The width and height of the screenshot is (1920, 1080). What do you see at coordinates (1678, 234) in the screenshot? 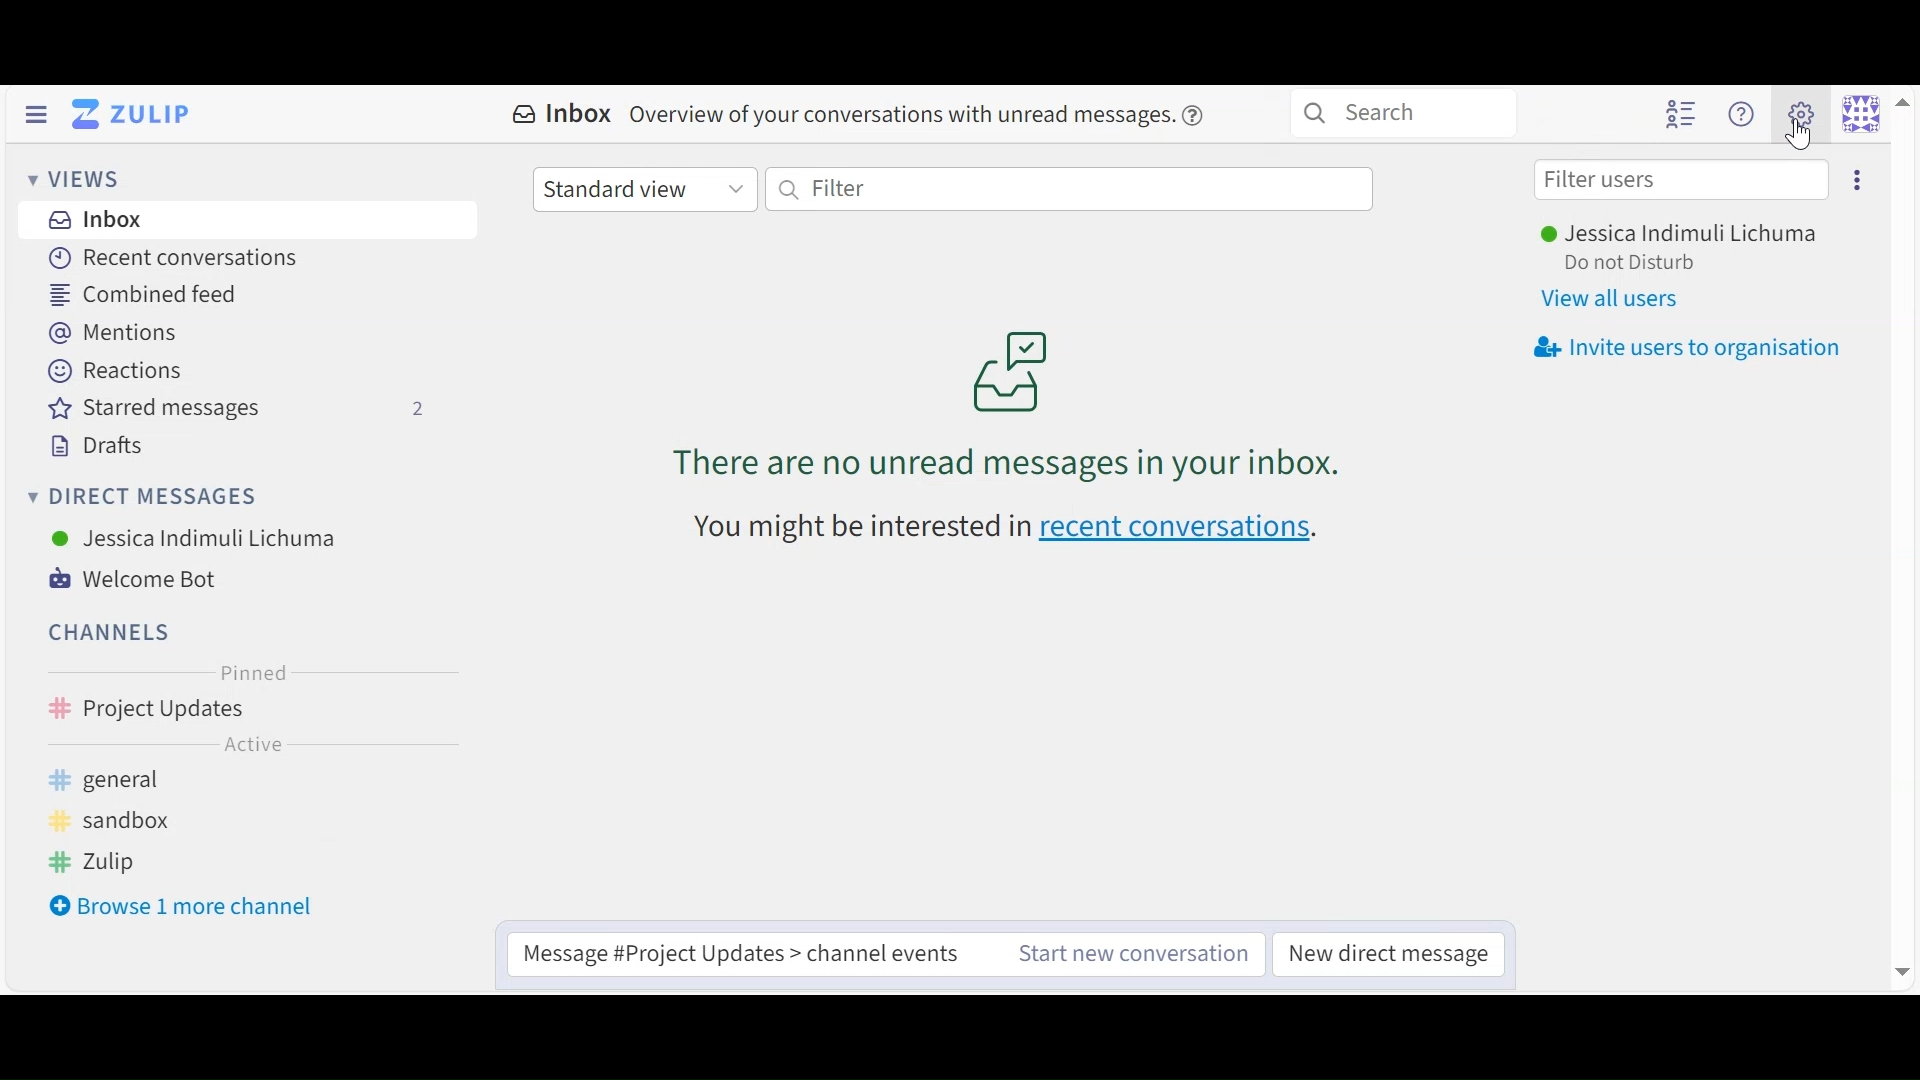
I see `User` at bounding box center [1678, 234].